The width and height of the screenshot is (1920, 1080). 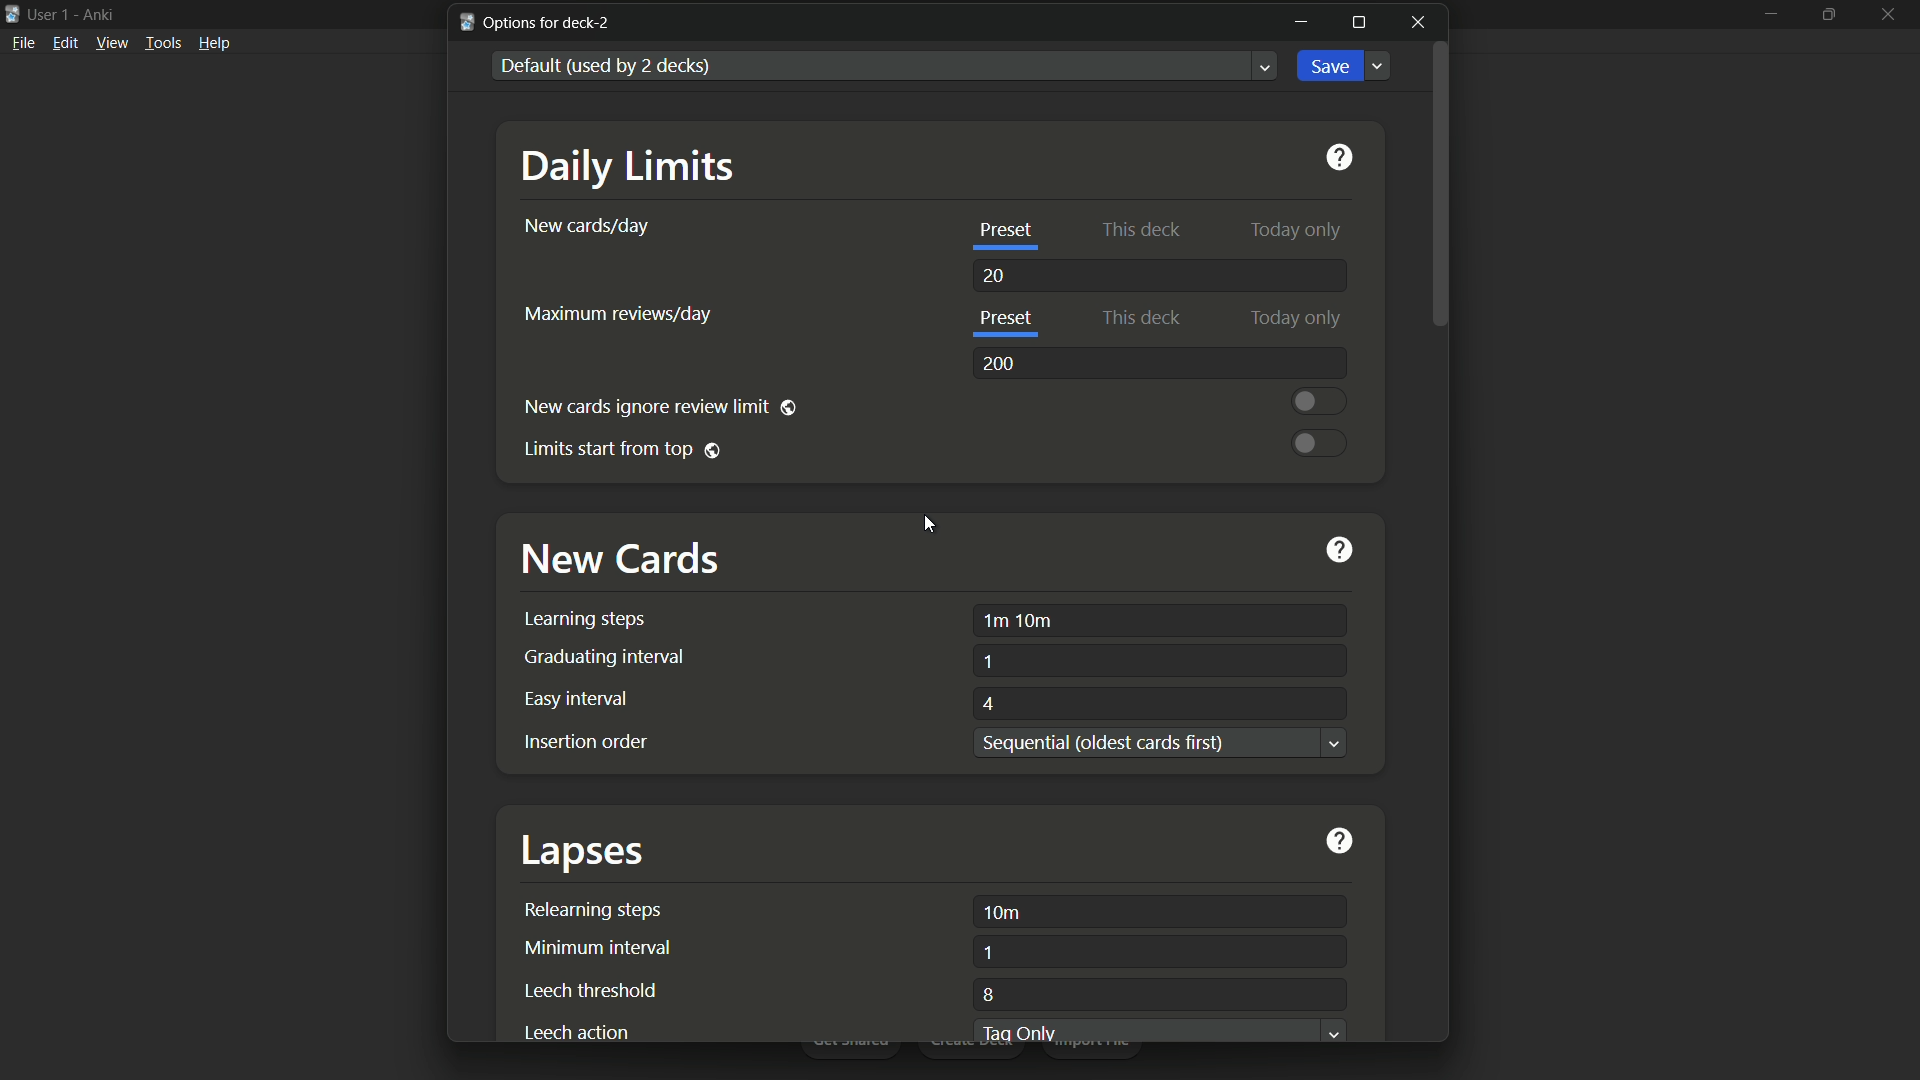 What do you see at coordinates (1001, 364) in the screenshot?
I see `200` at bounding box center [1001, 364].